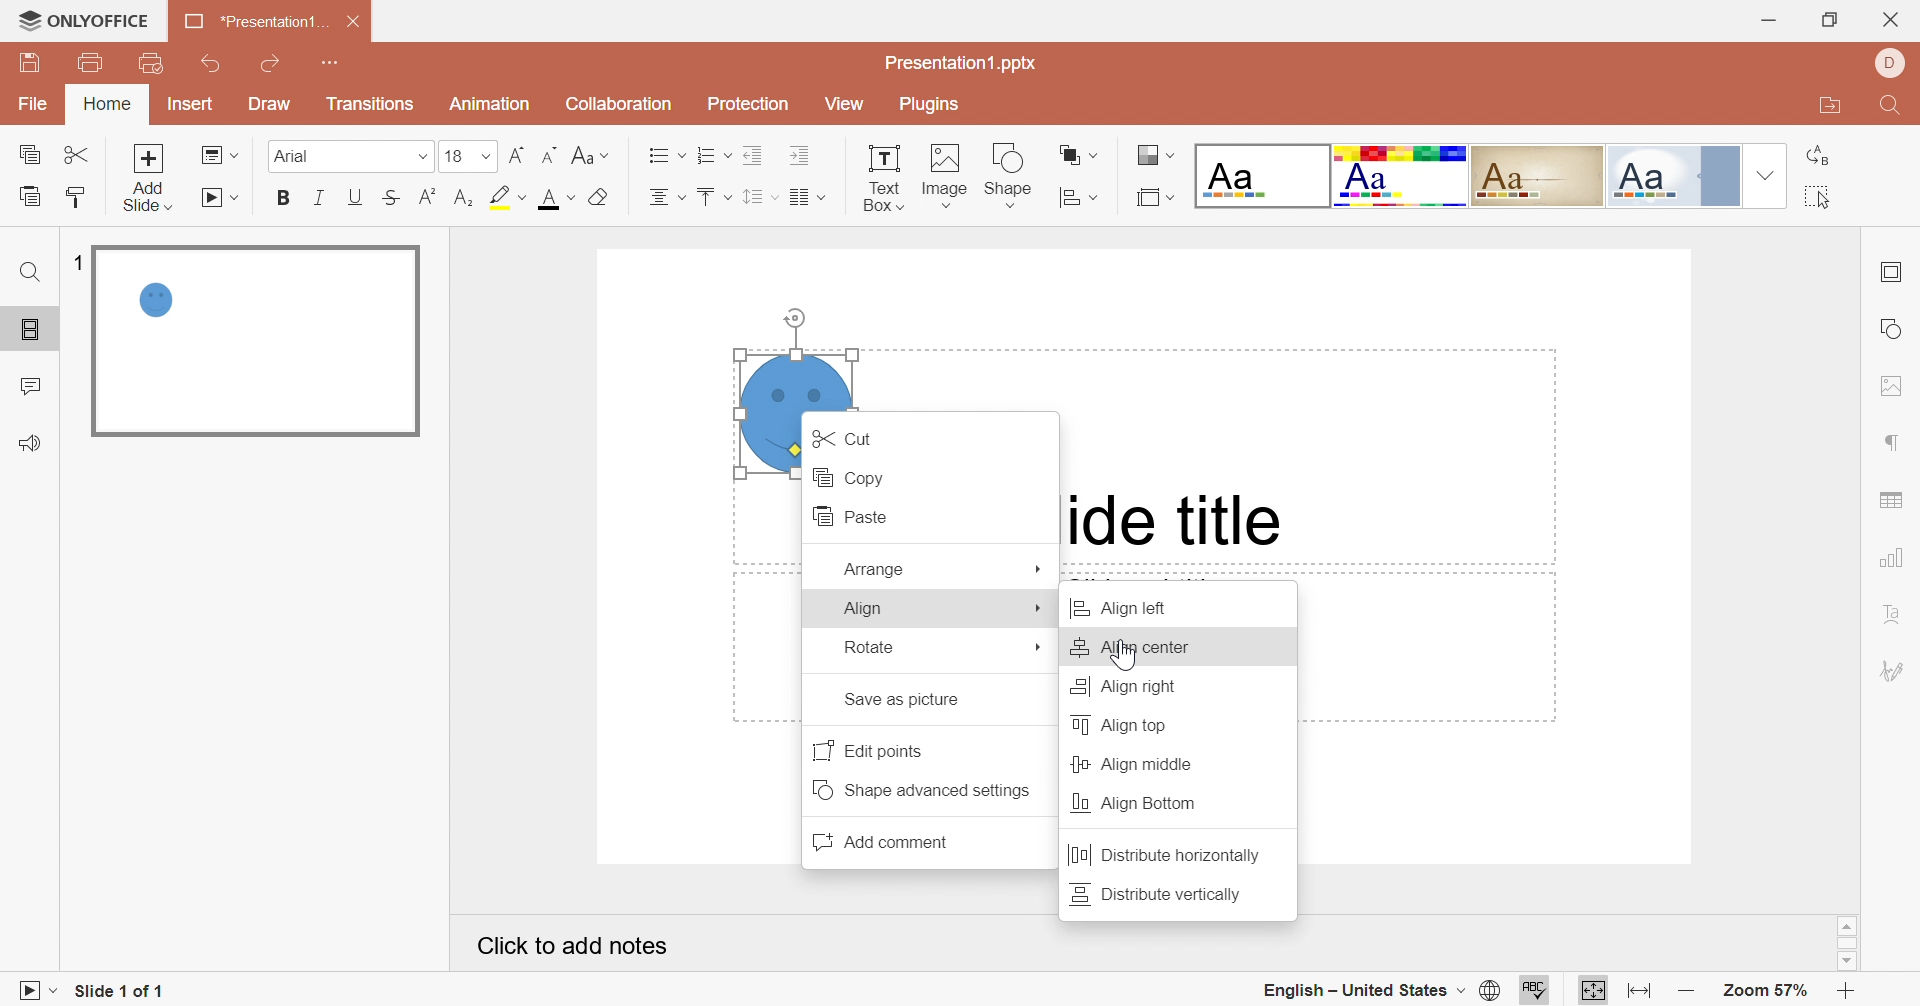 This screenshot has width=1920, height=1006. I want to click on Drop Down, so click(1762, 175).